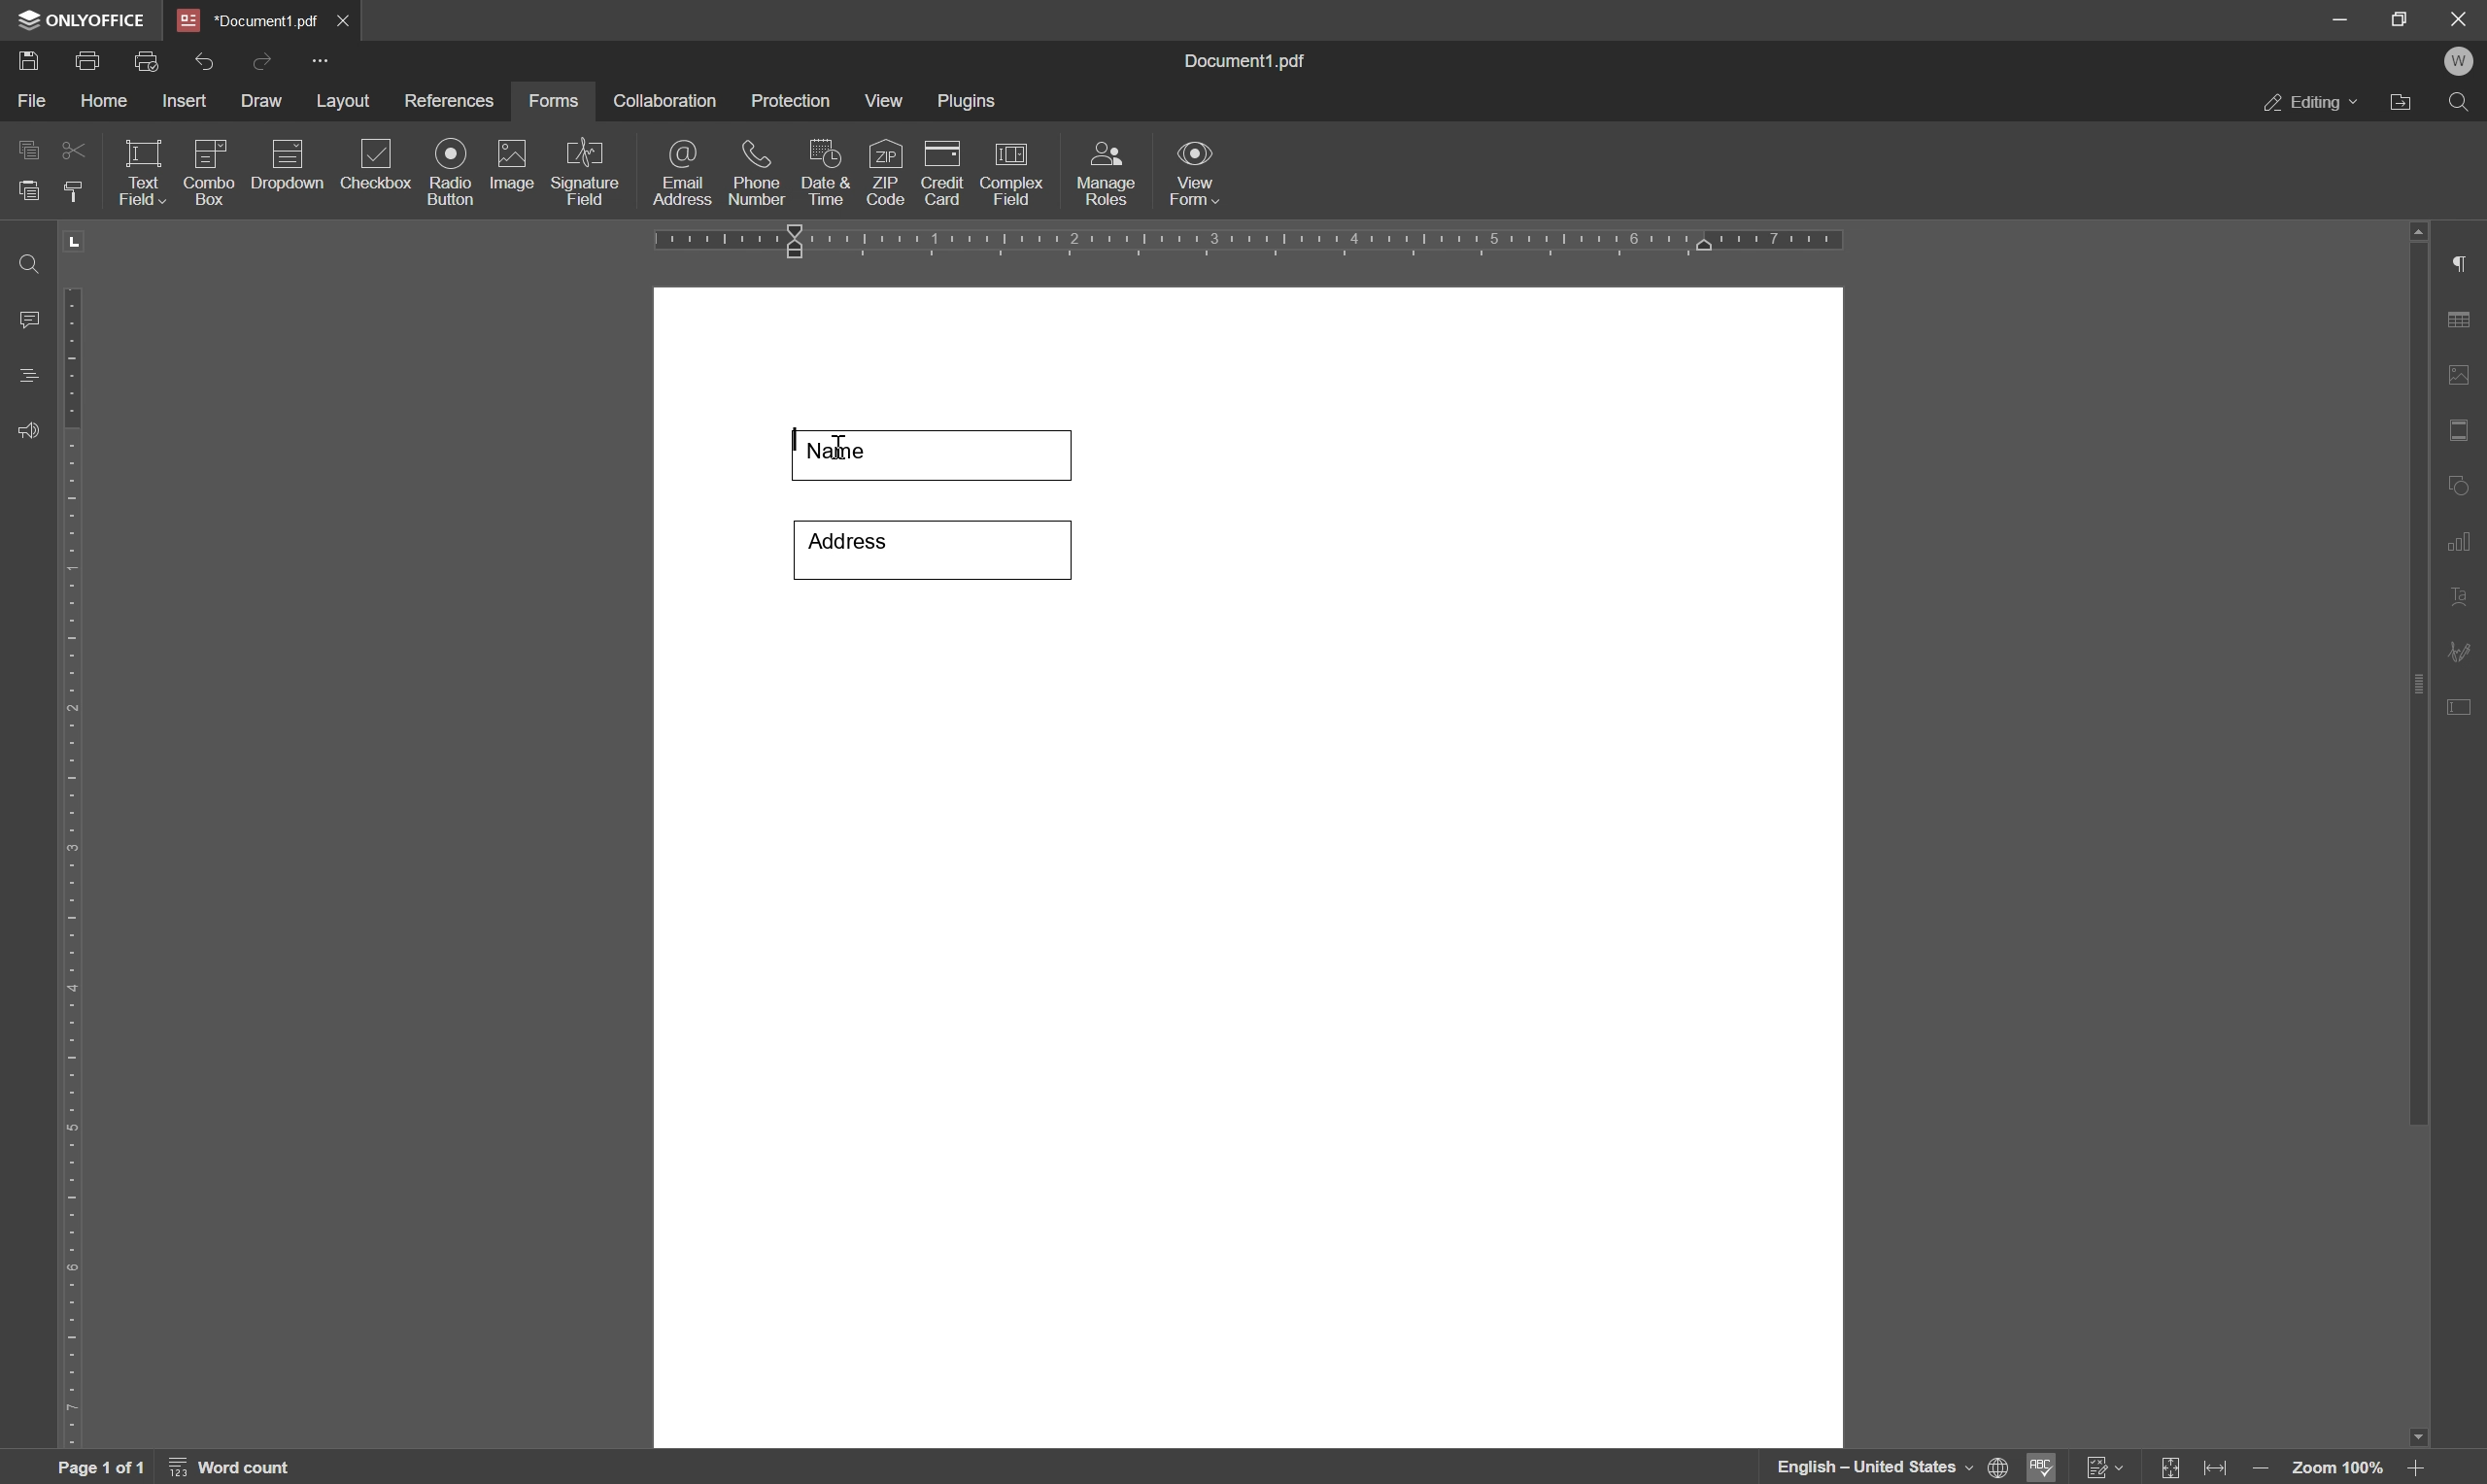  What do you see at coordinates (515, 167) in the screenshot?
I see `image` at bounding box center [515, 167].